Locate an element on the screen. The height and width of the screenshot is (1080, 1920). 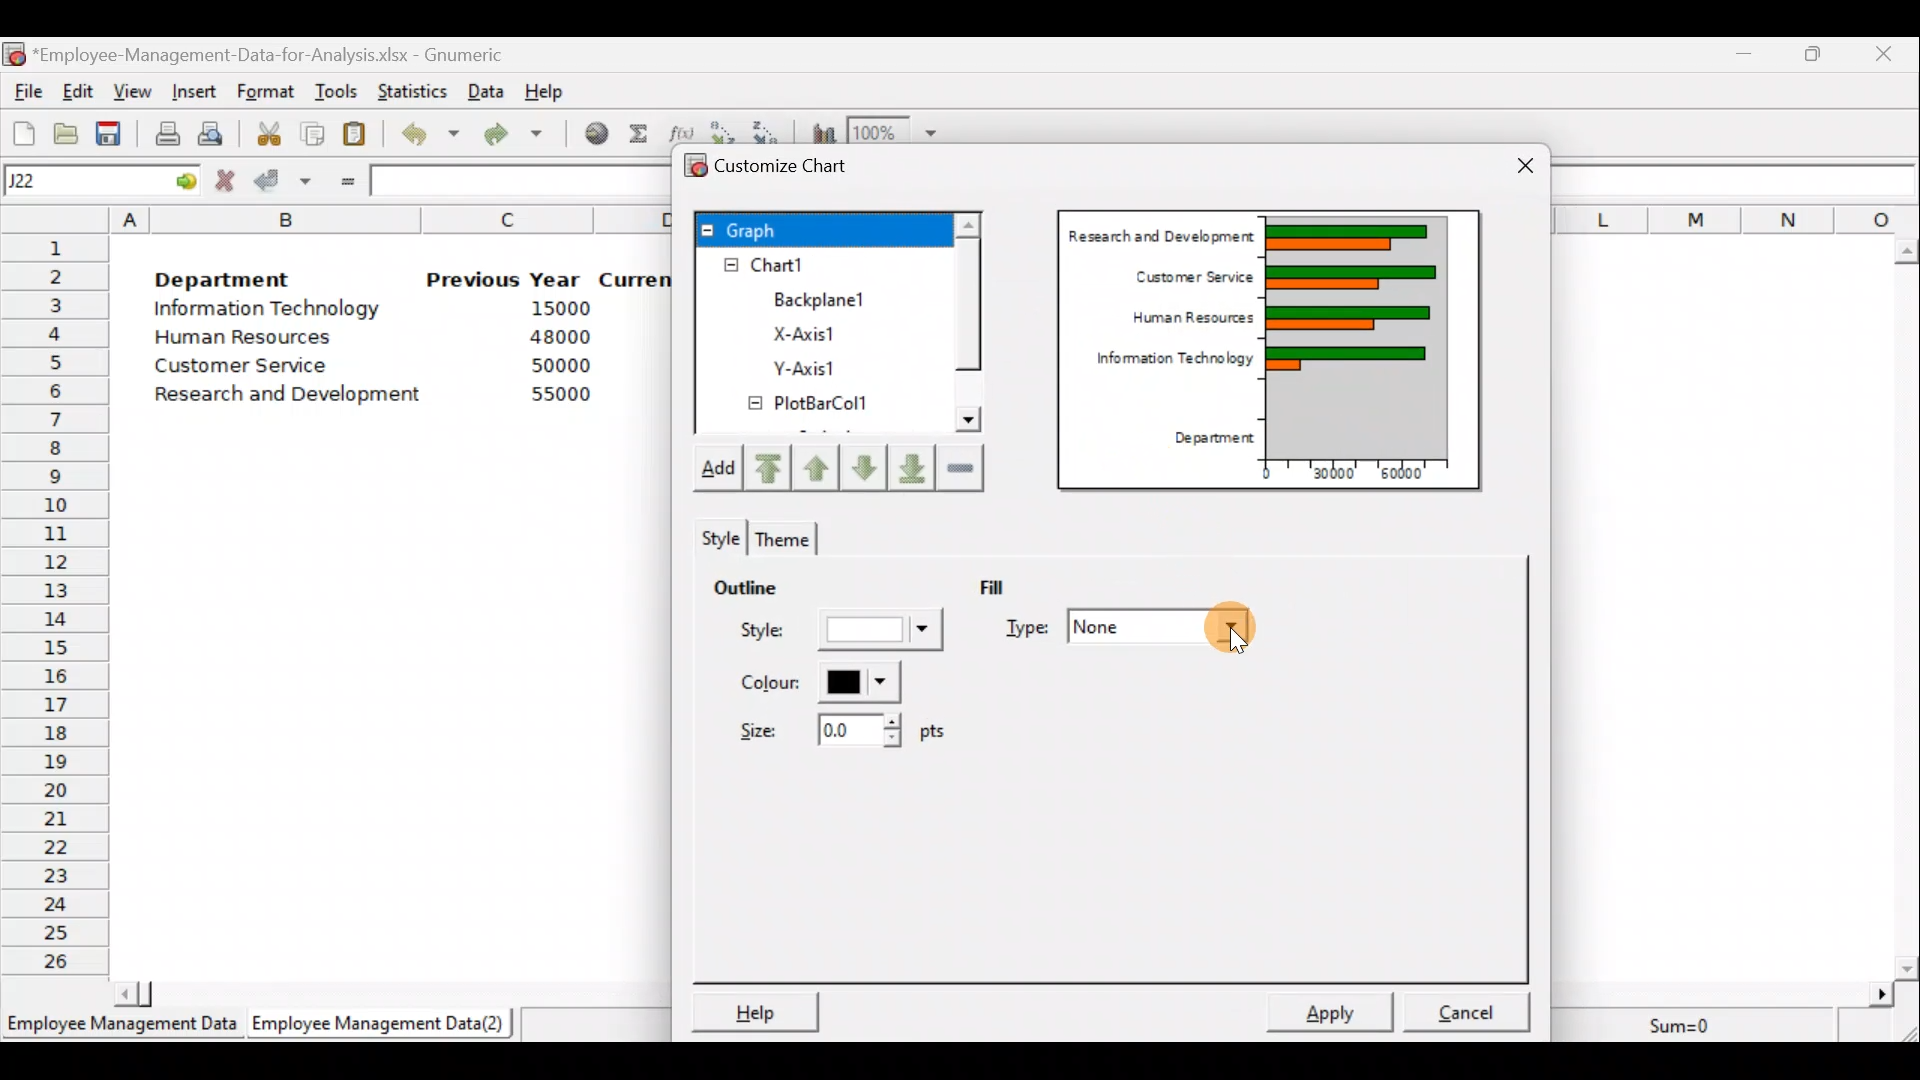
Formula bar is located at coordinates (1741, 179).